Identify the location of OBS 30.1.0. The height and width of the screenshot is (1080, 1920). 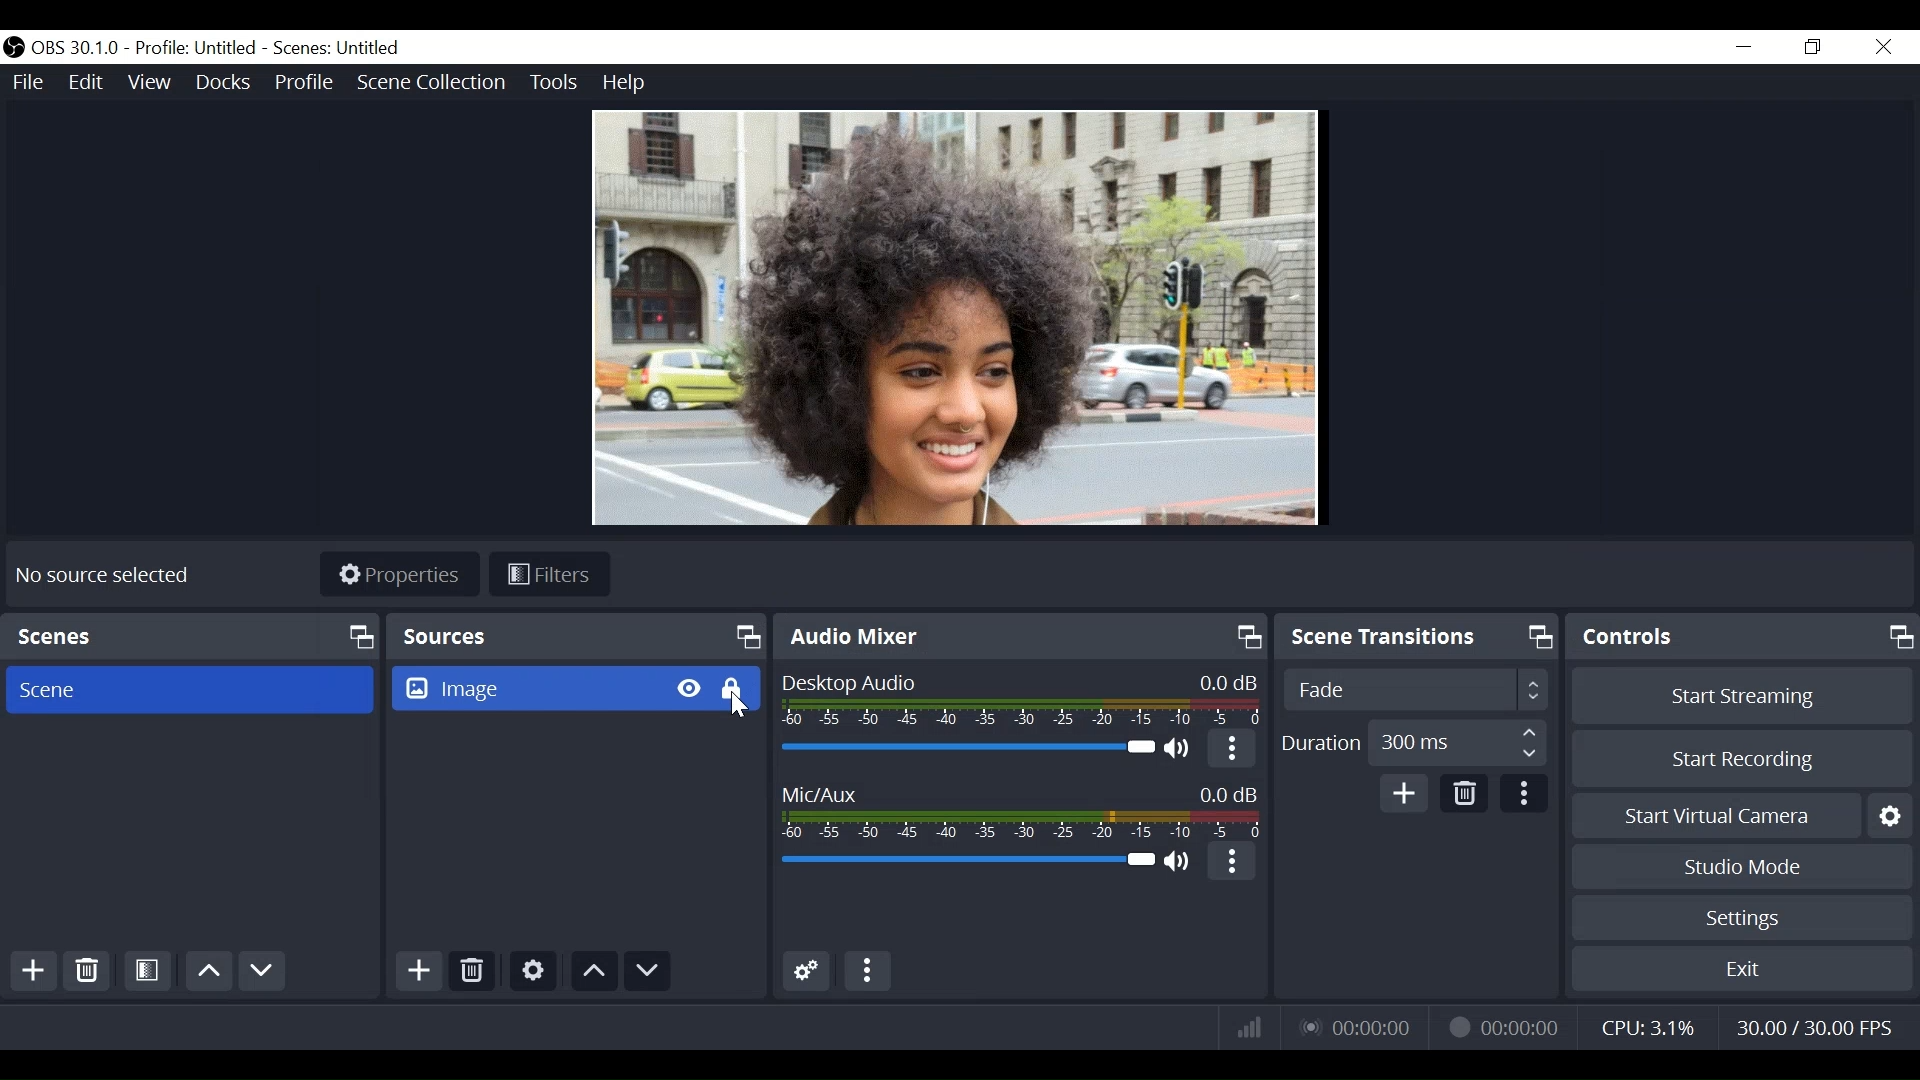
(77, 48).